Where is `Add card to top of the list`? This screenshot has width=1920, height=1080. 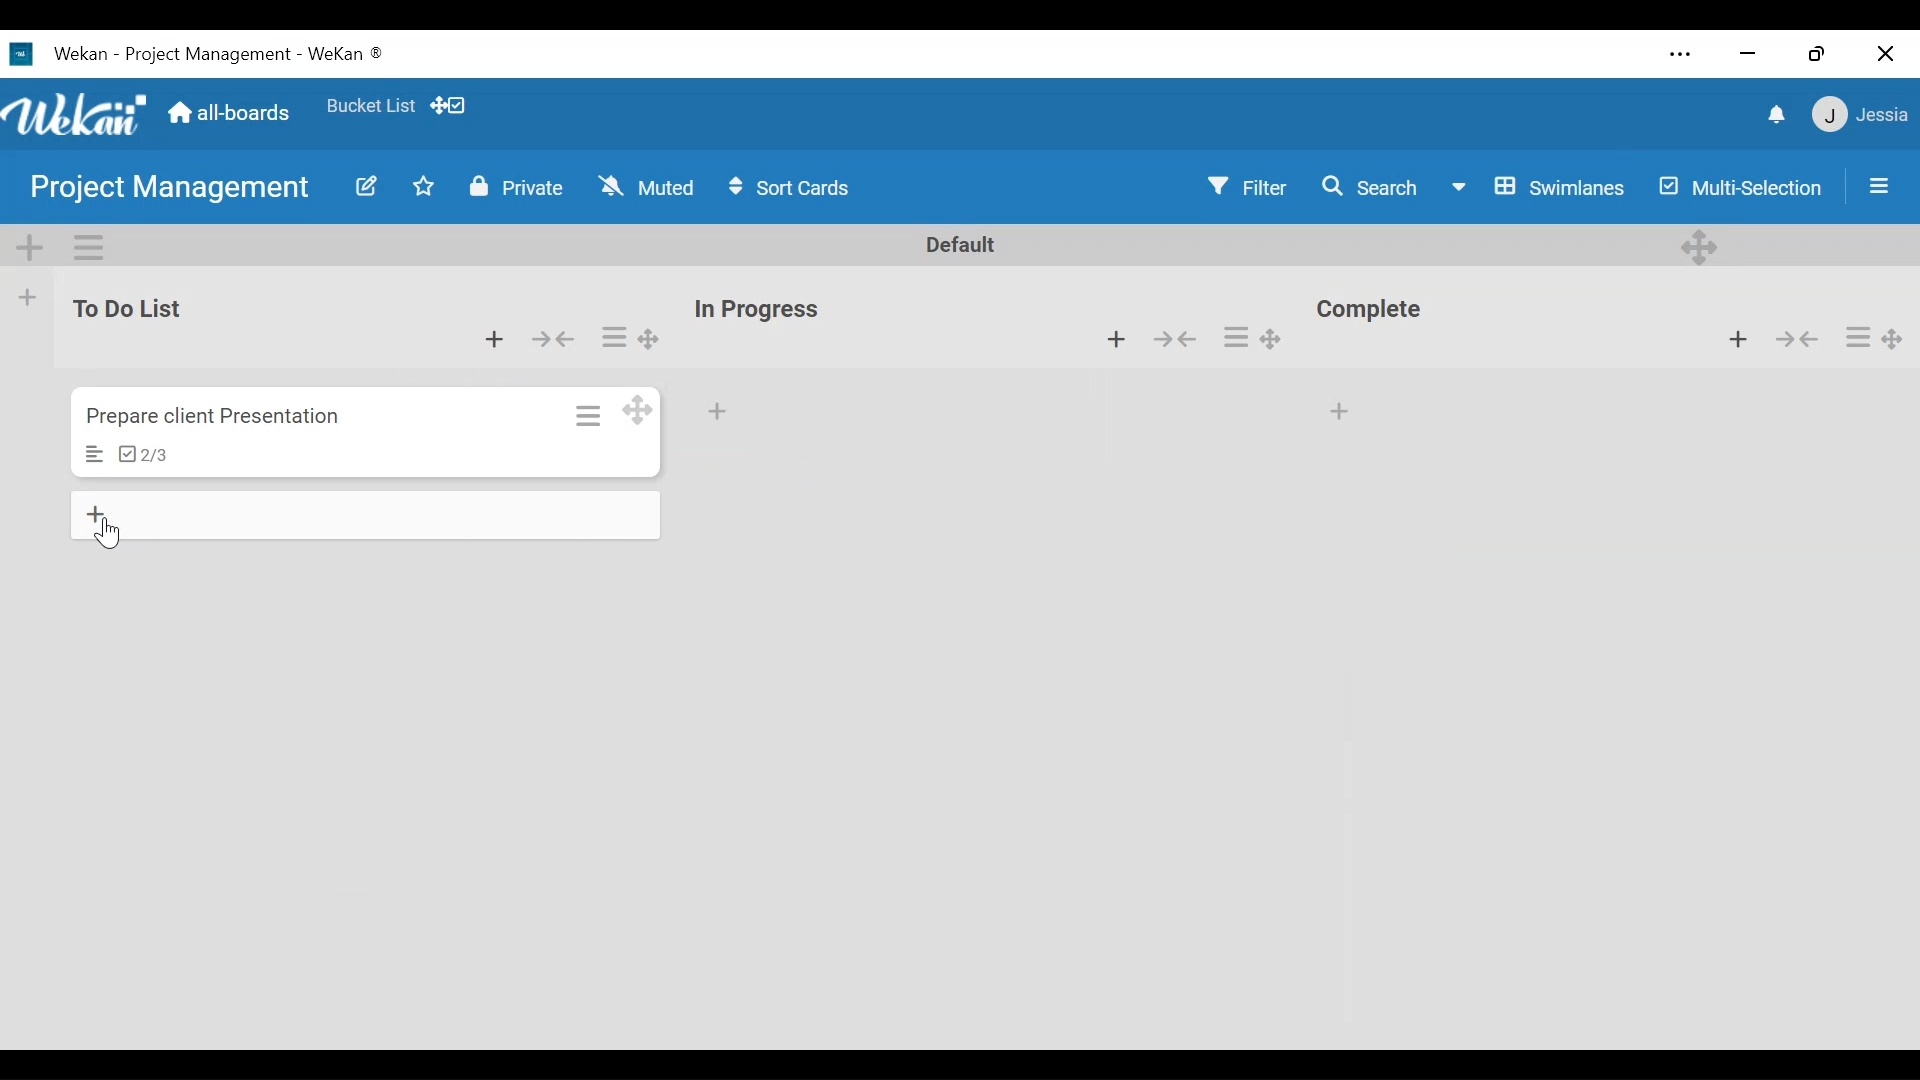
Add card to top of the list is located at coordinates (1742, 340).